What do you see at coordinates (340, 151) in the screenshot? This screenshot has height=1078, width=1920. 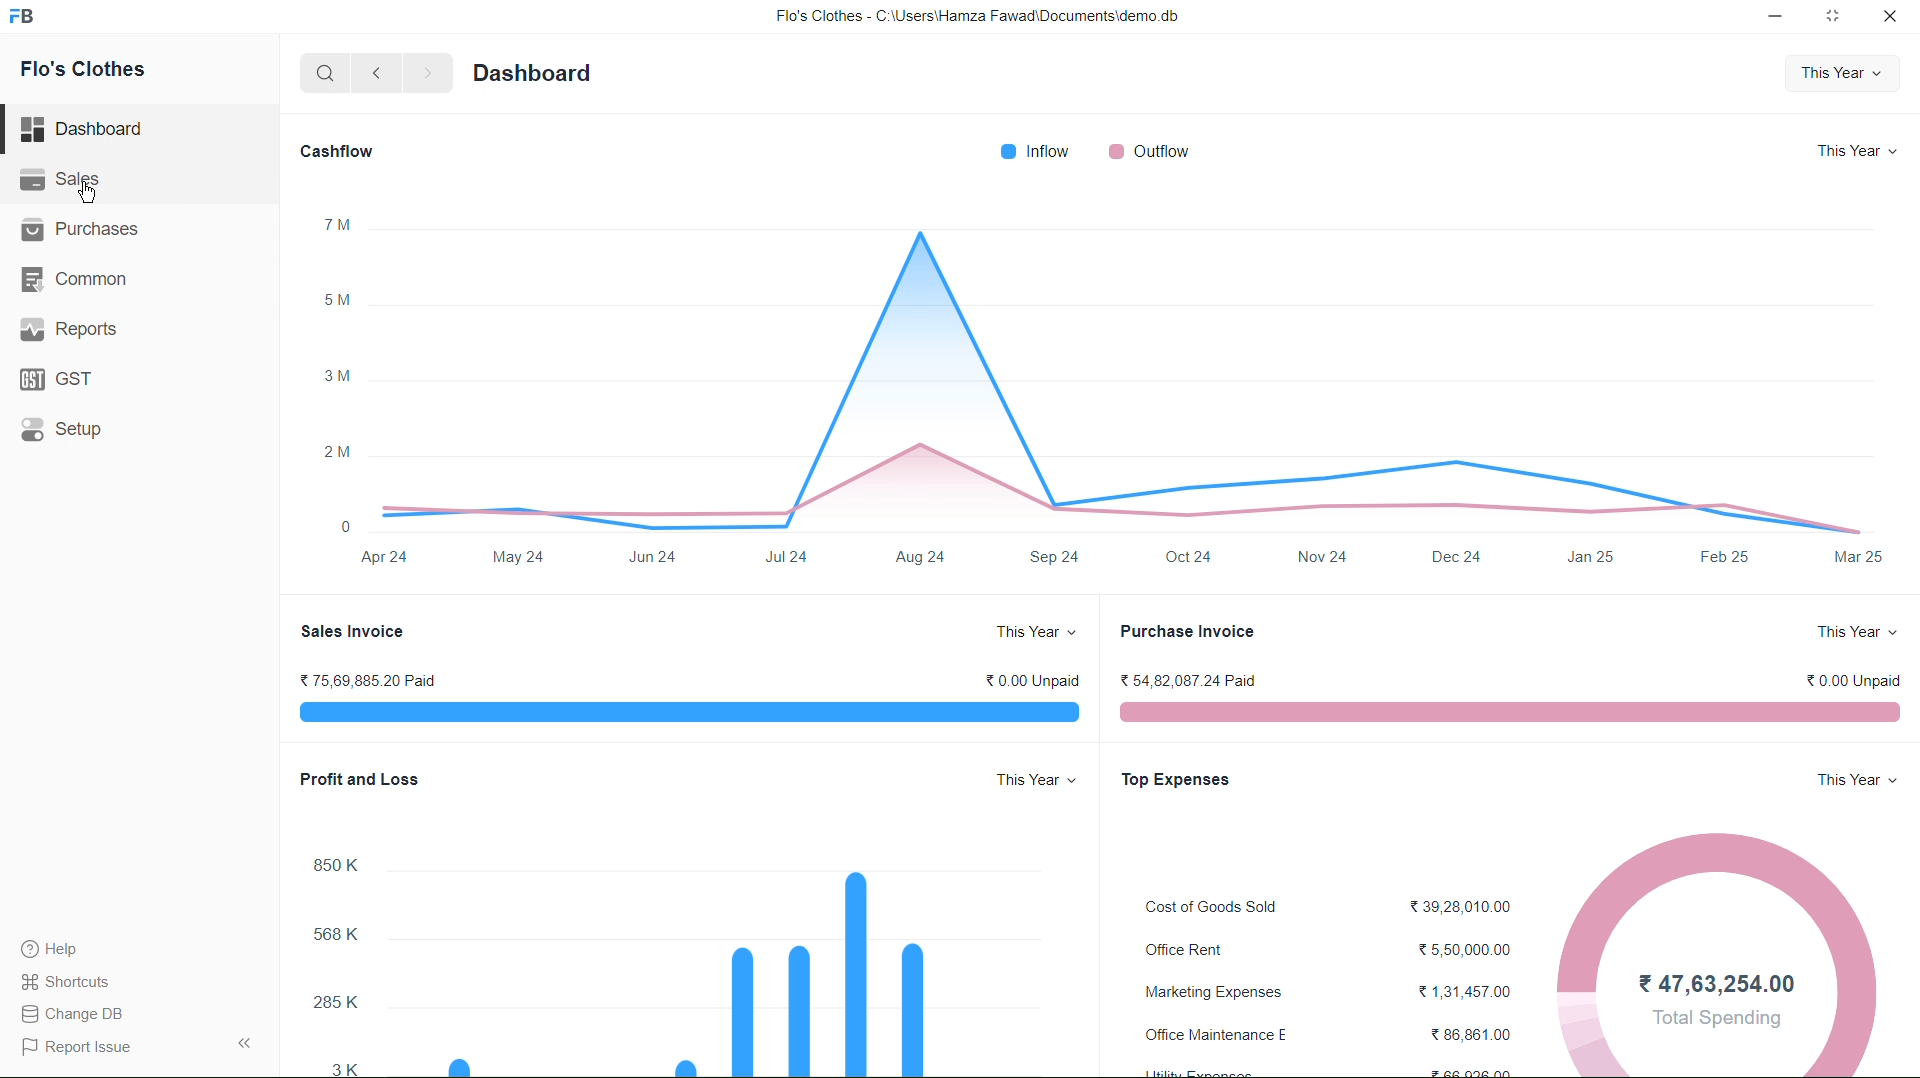 I see `Cashflow` at bounding box center [340, 151].